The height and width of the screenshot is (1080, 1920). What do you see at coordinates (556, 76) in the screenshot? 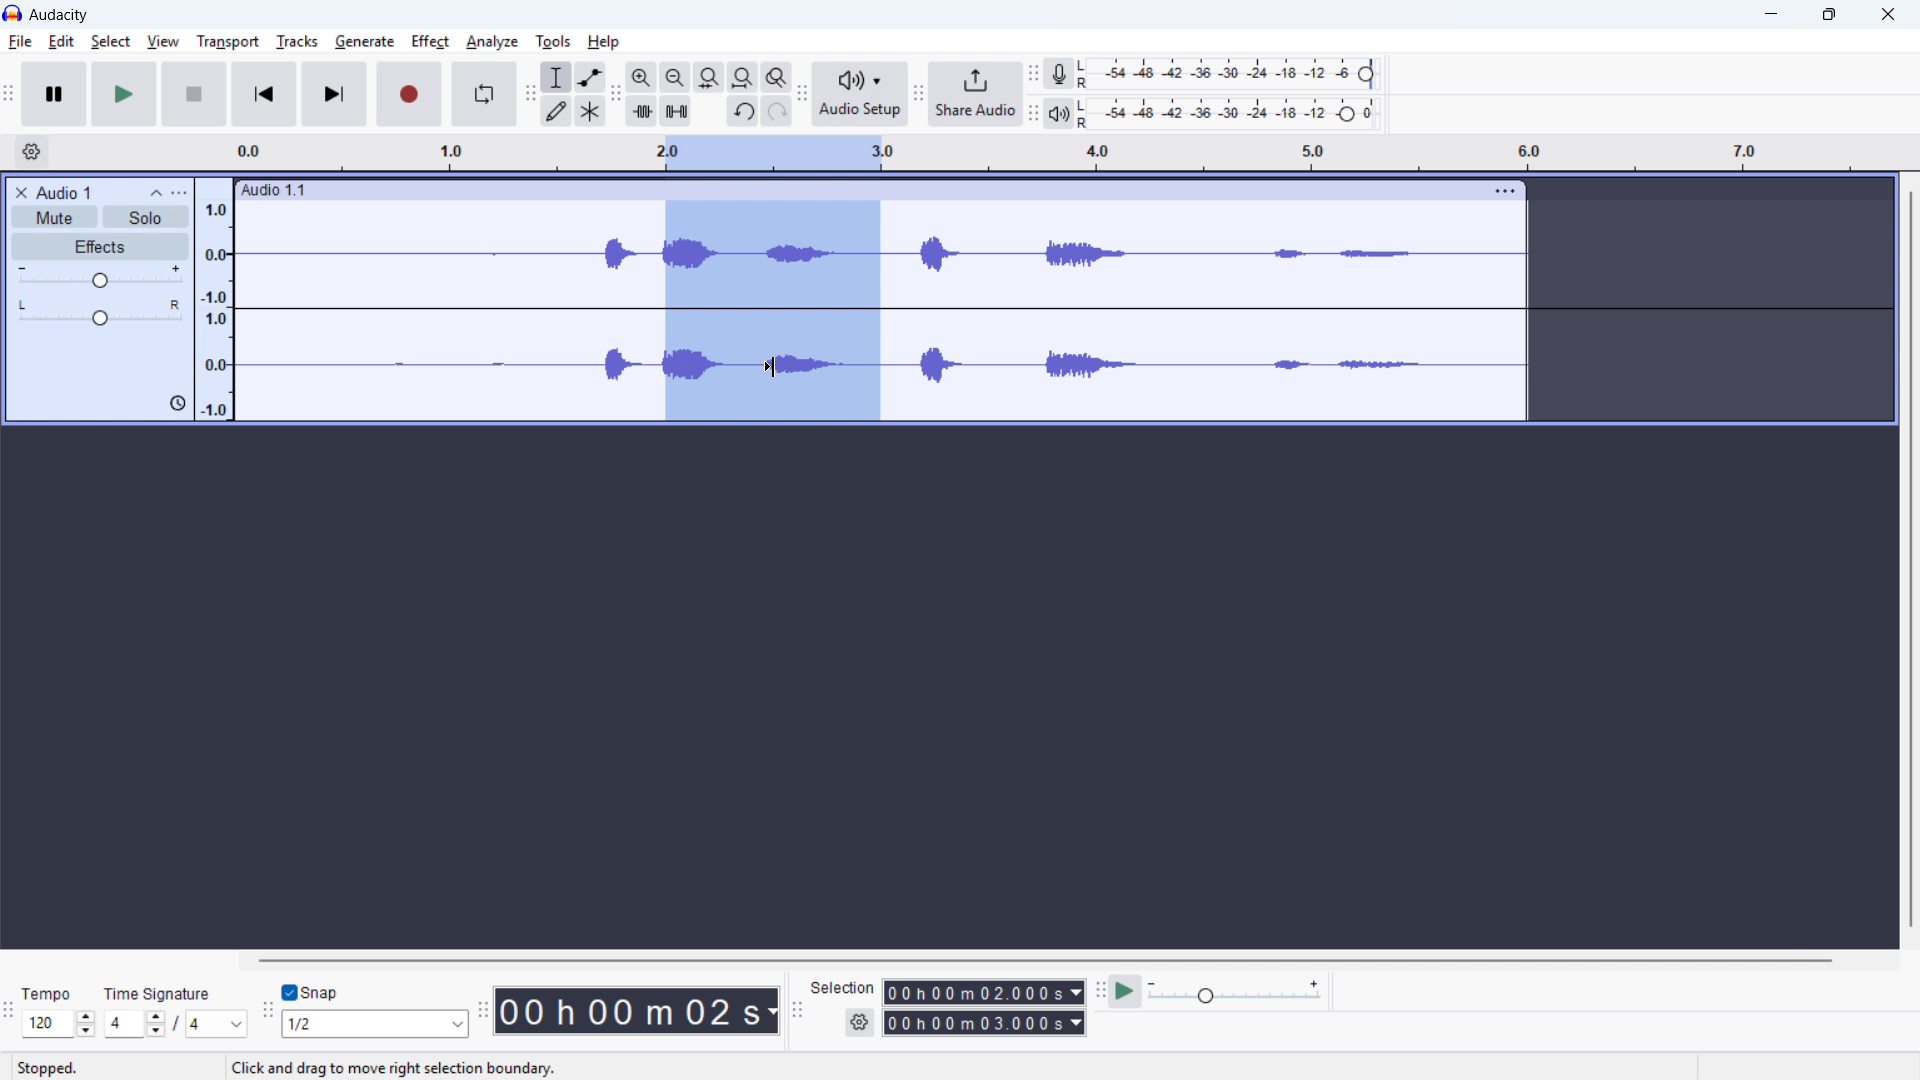
I see `Selection tool` at bounding box center [556, 76].